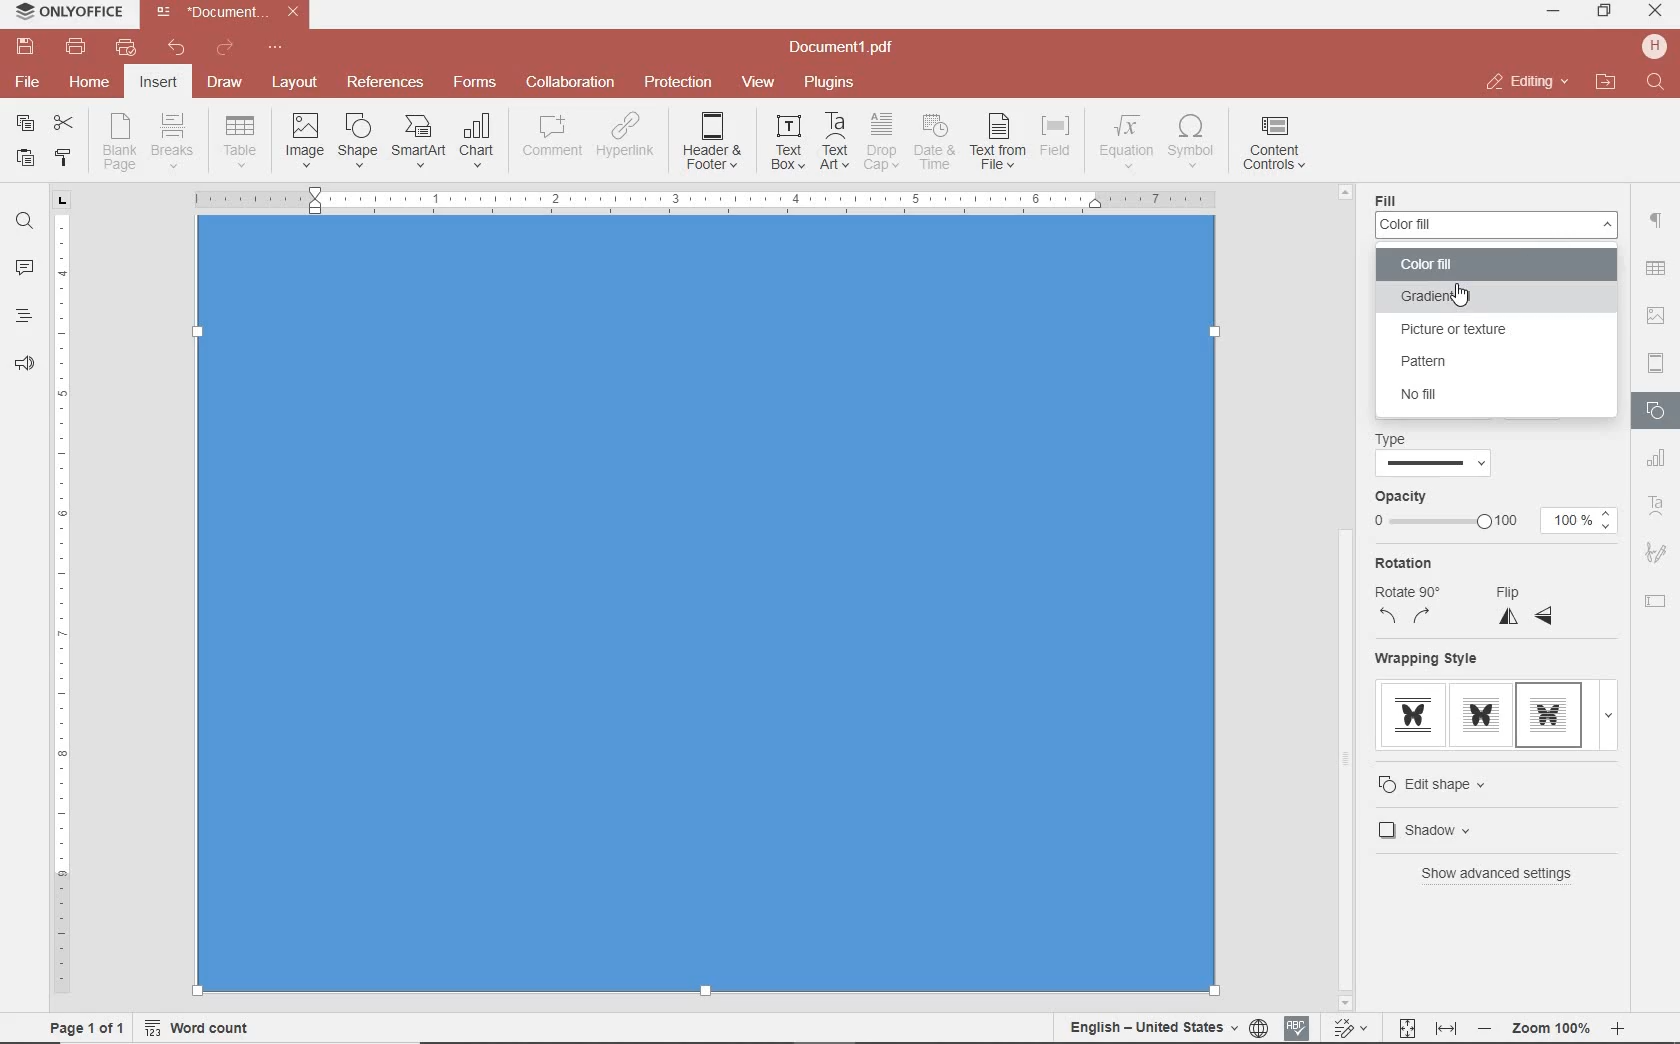 This screenshot has height=1044, width=1680. I want to click on word count, so click(204, 1028).